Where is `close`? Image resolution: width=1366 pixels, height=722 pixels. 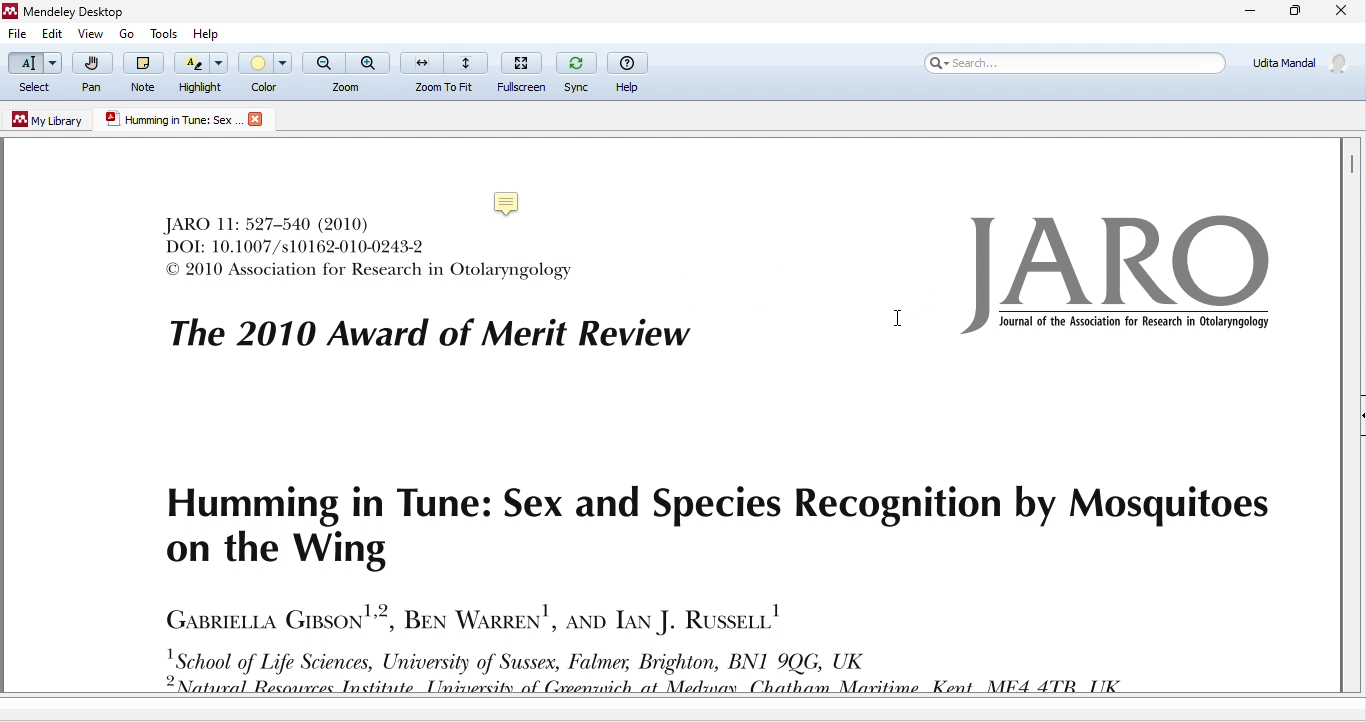 close is located at coordinates (1340, 12).